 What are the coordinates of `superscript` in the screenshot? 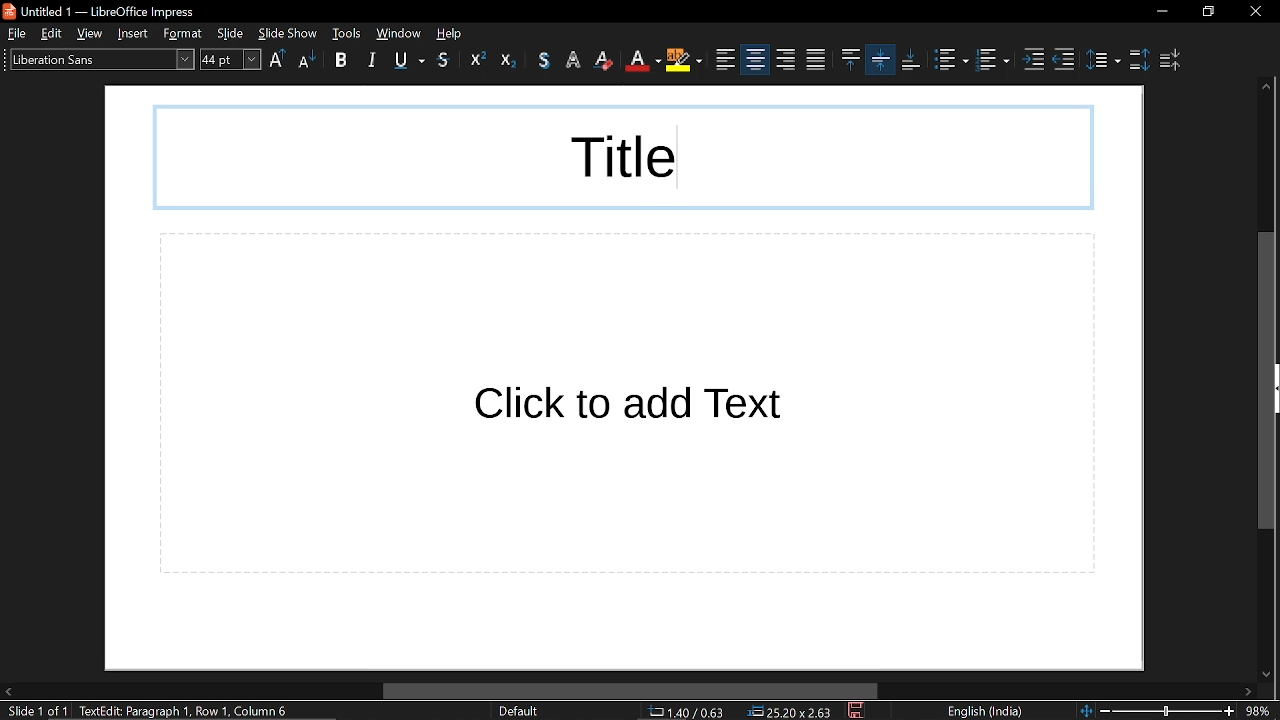 It's located at (473, 61).